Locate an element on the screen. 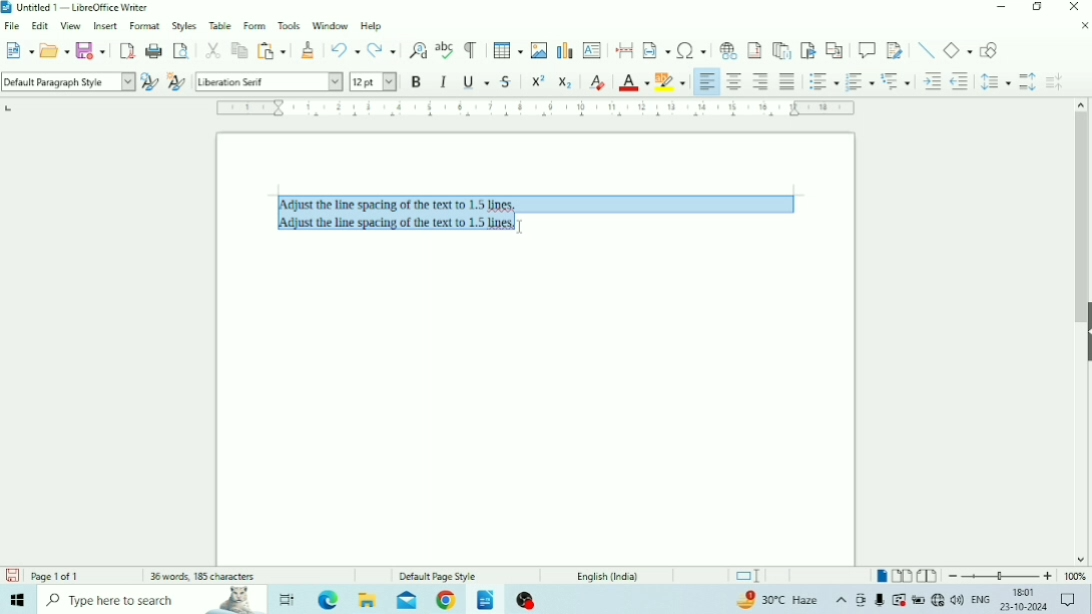 The height and width of the screenshot is (614, 1092). Select Outline Format is located at coordinates (896, 81).